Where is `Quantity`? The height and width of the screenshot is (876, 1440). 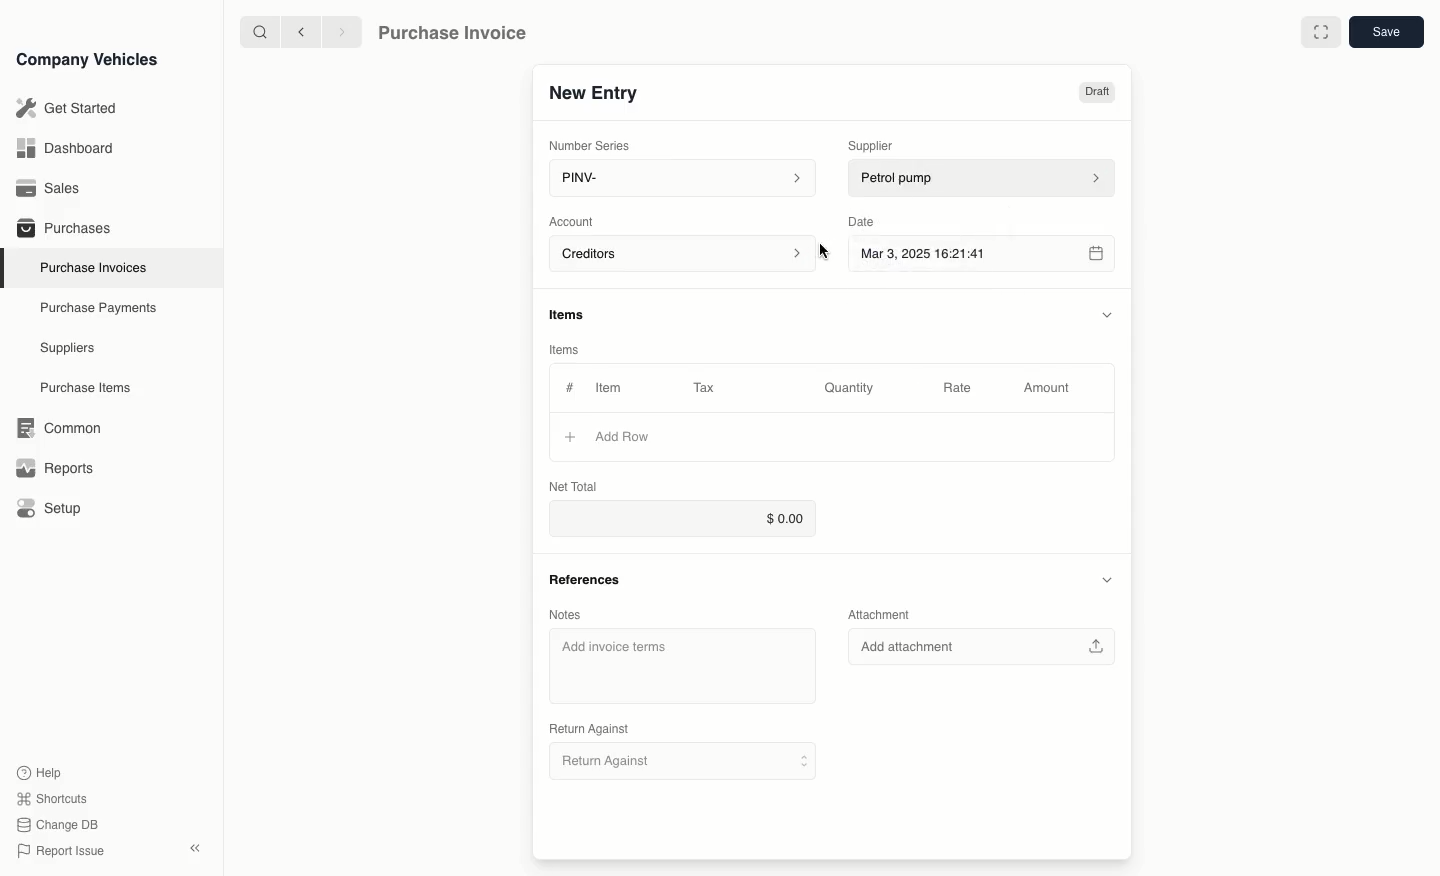 Quantity is located at coordinates (852, 388).